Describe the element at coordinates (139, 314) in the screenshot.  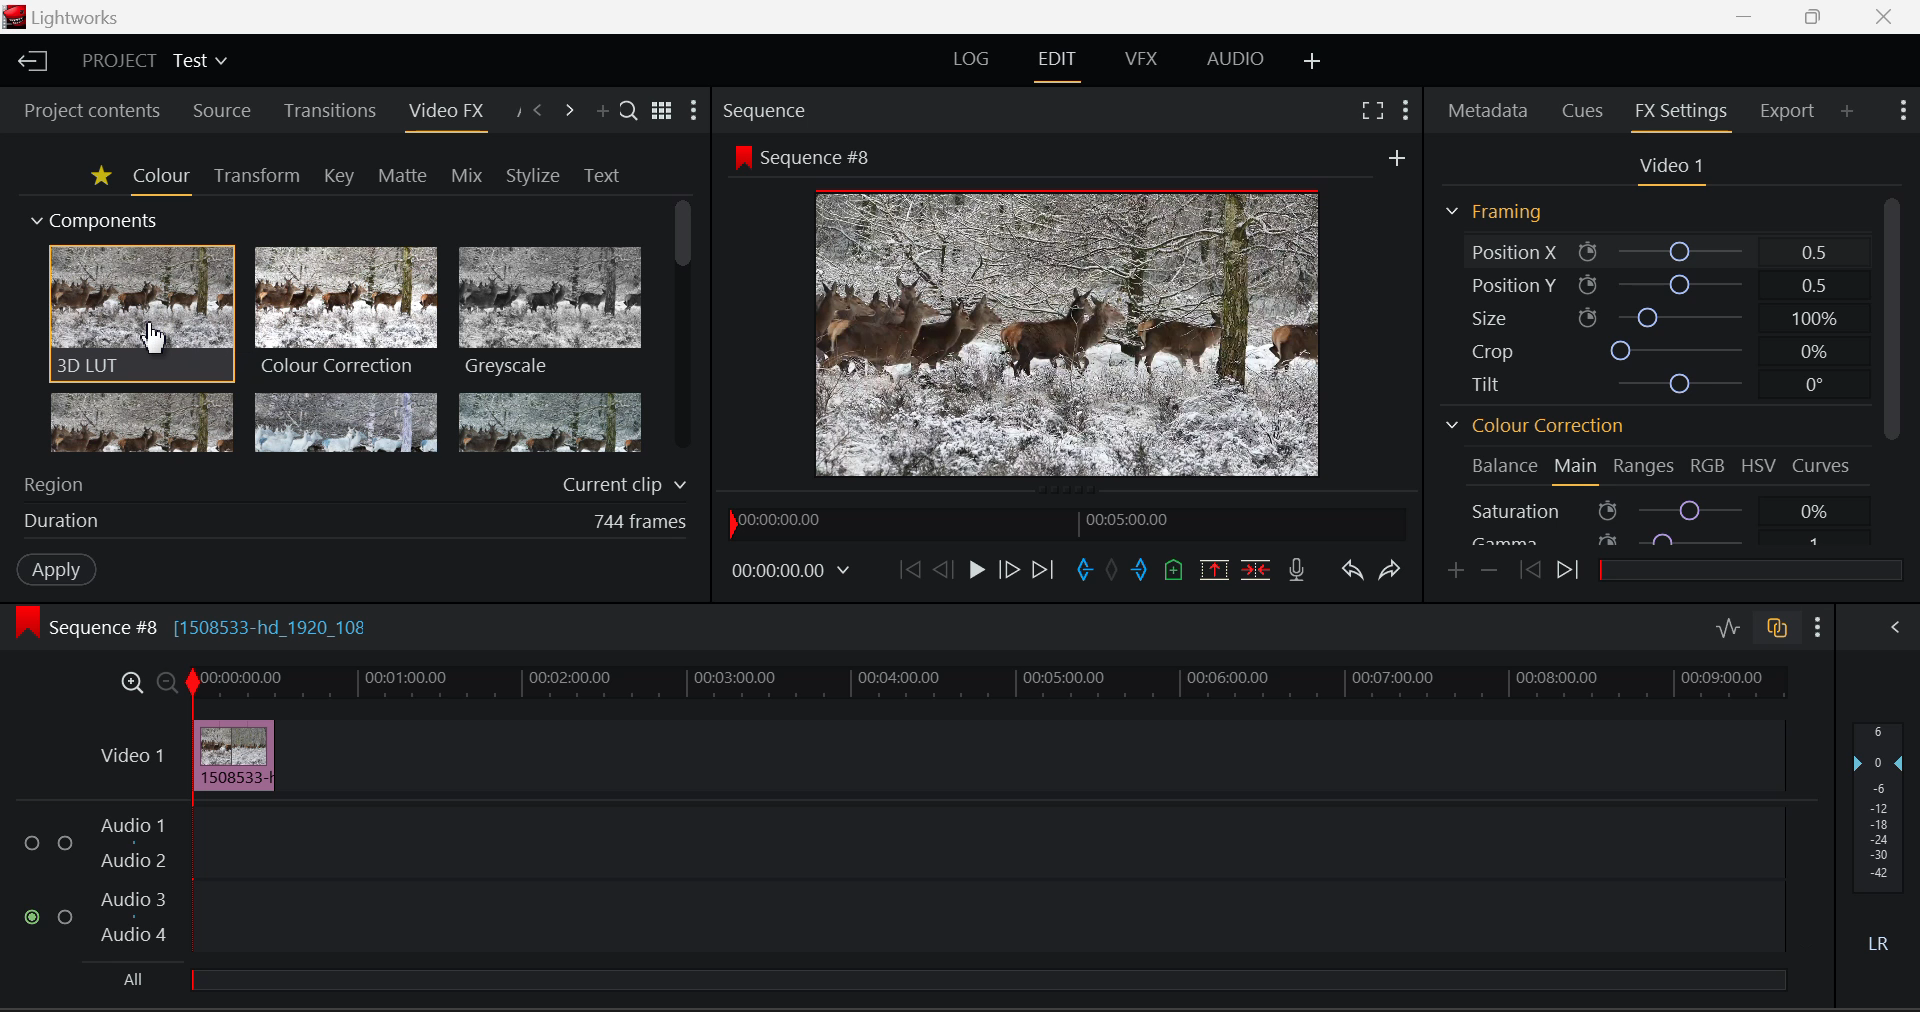
I see `3D LUT` at that location.